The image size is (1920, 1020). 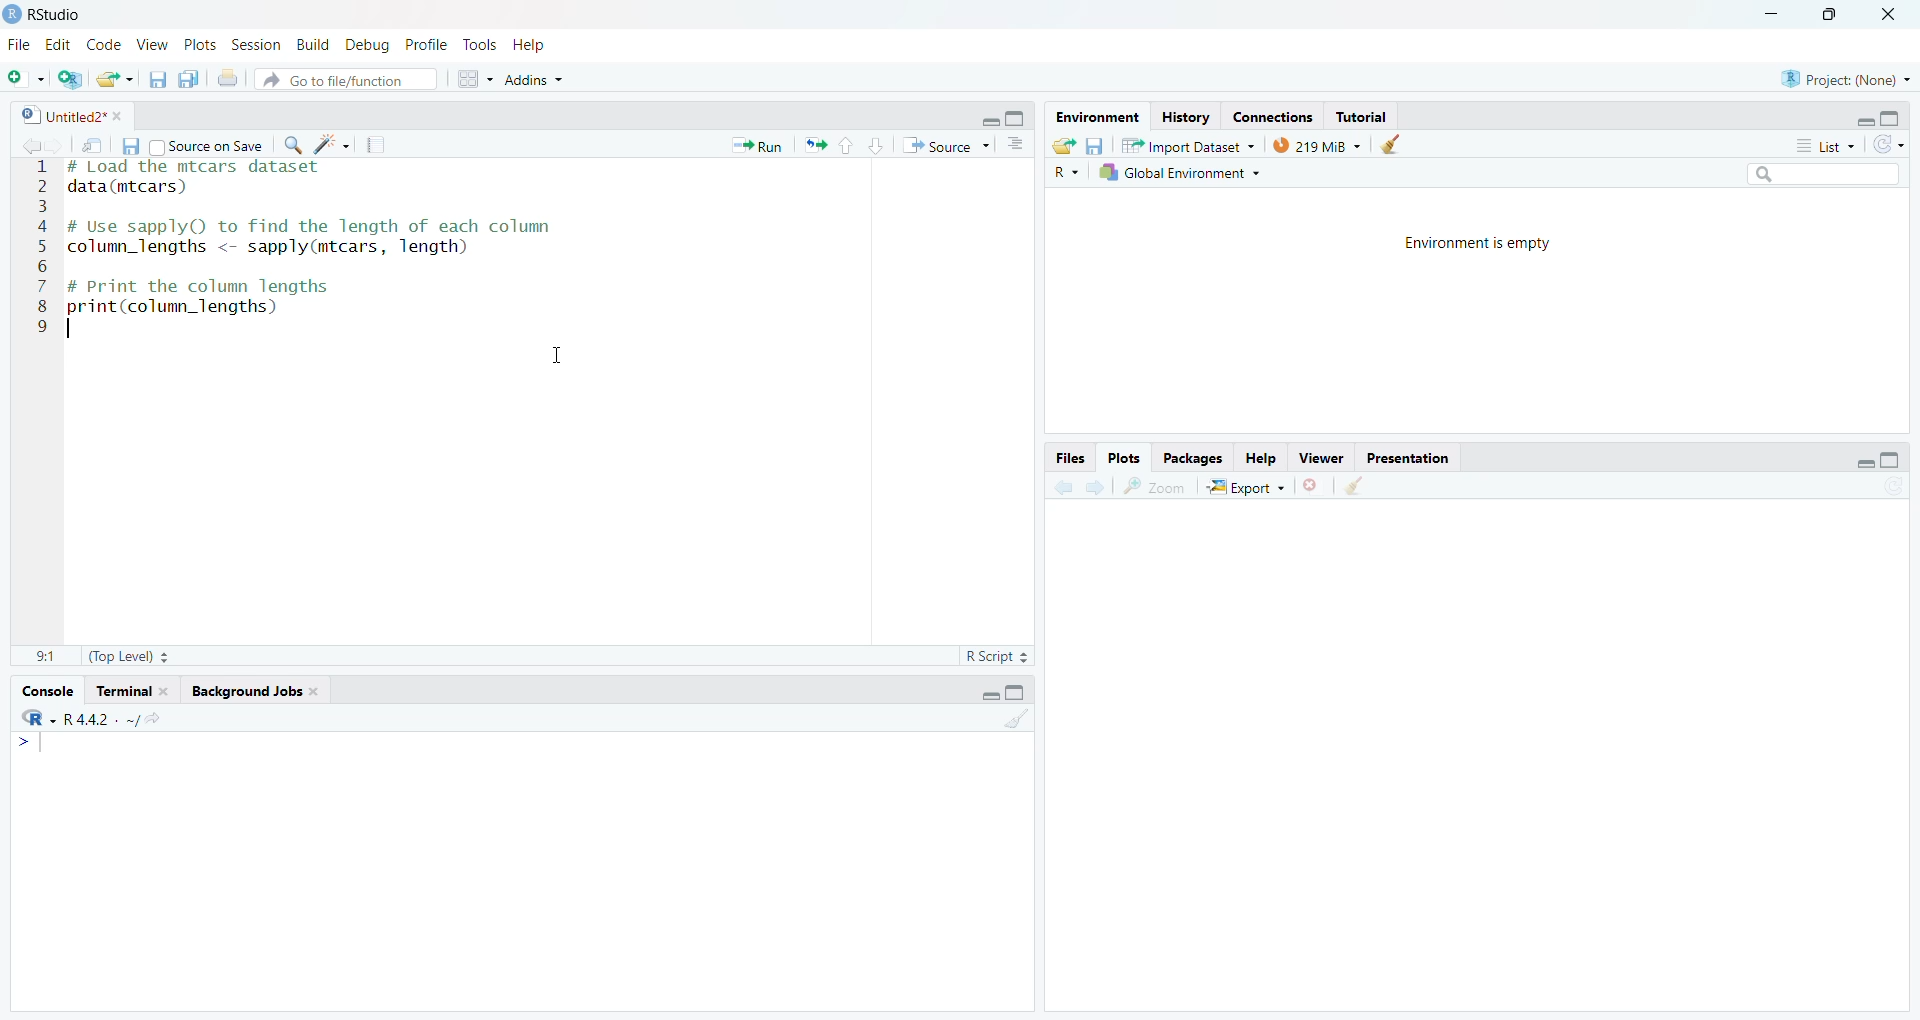 What do you see at coordinates (57, 147) in the screenshot?
I see `Go to next source location` at bounding box center [57, 147].